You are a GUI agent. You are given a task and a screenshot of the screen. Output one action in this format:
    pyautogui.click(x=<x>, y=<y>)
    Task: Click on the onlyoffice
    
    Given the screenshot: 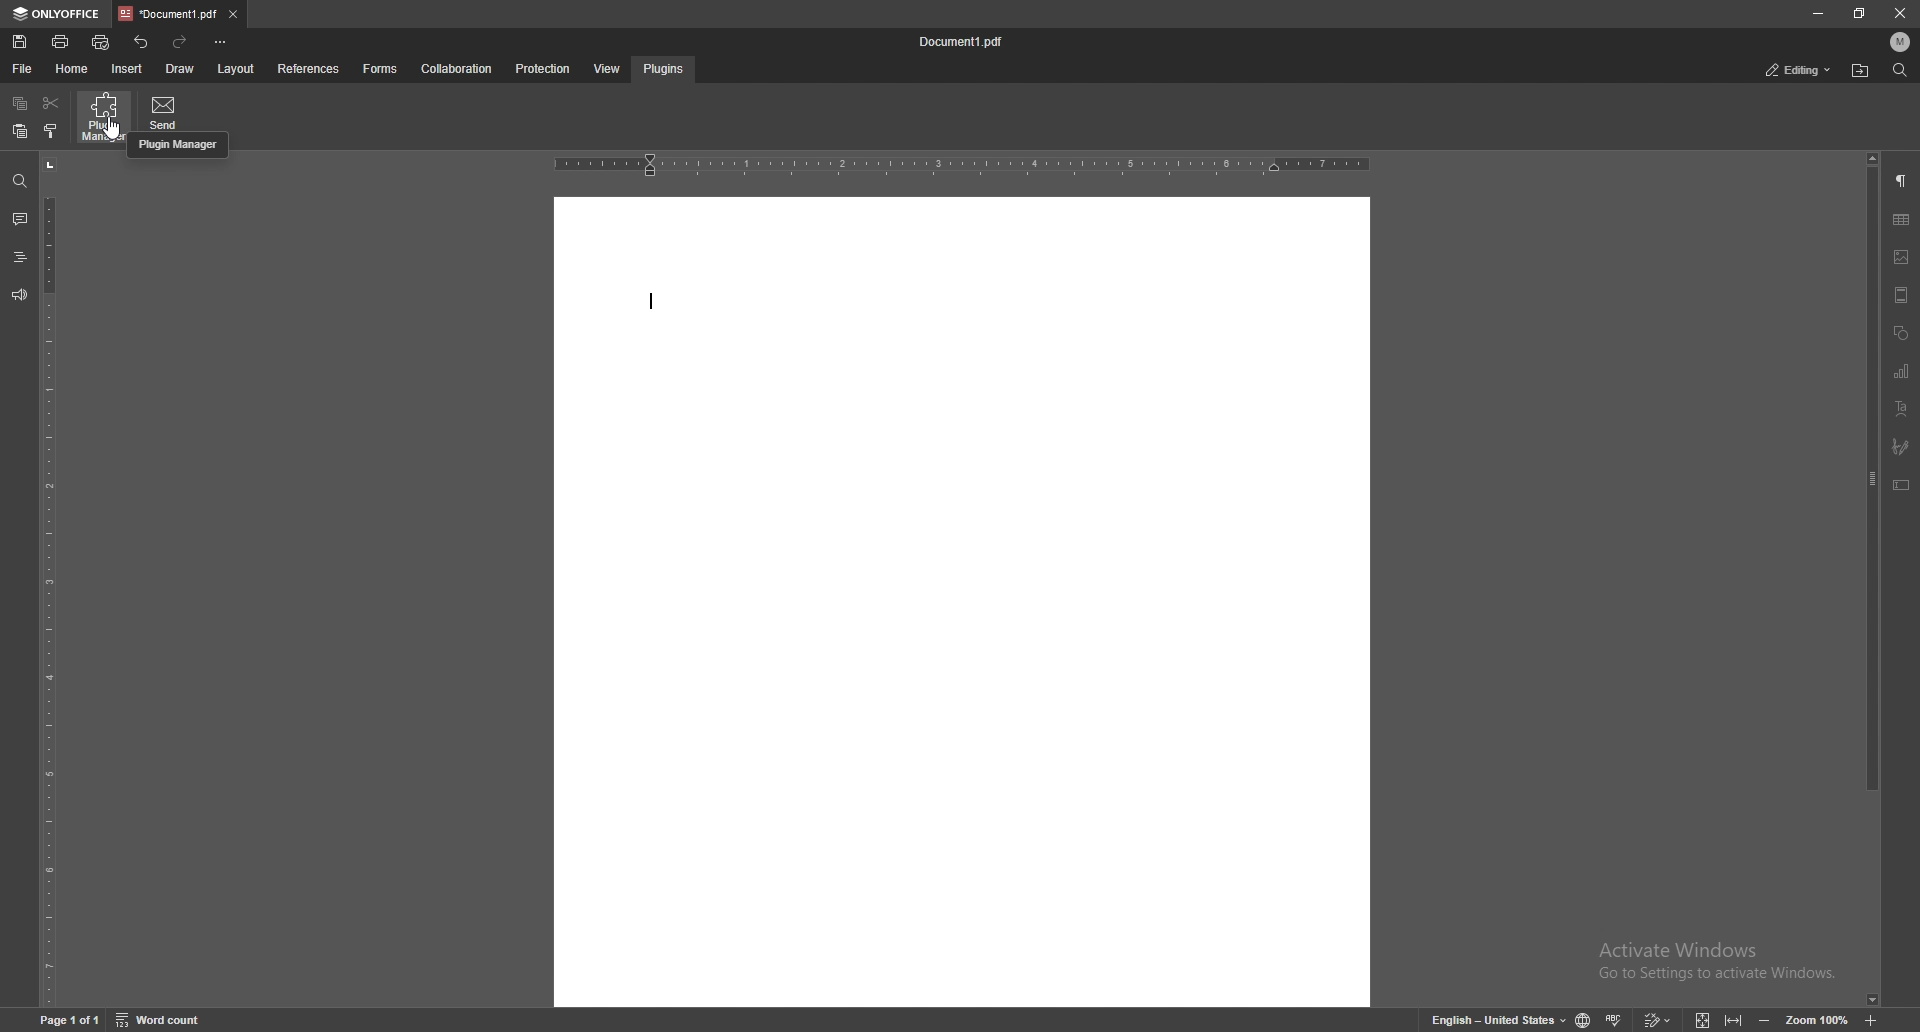 What is the action you would take?
    pyautogui.click(x=58, y=14)
    